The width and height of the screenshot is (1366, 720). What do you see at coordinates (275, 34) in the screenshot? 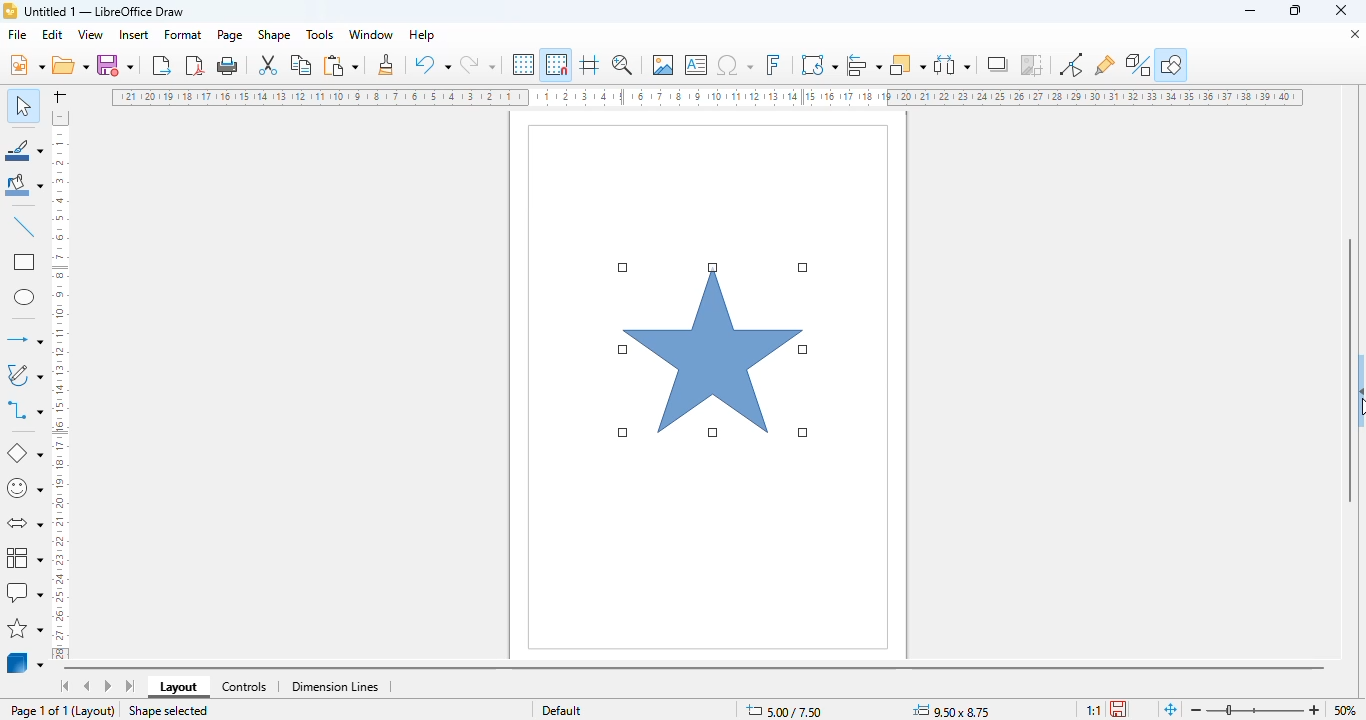
I see `shape` at bounding box center [275, 34].